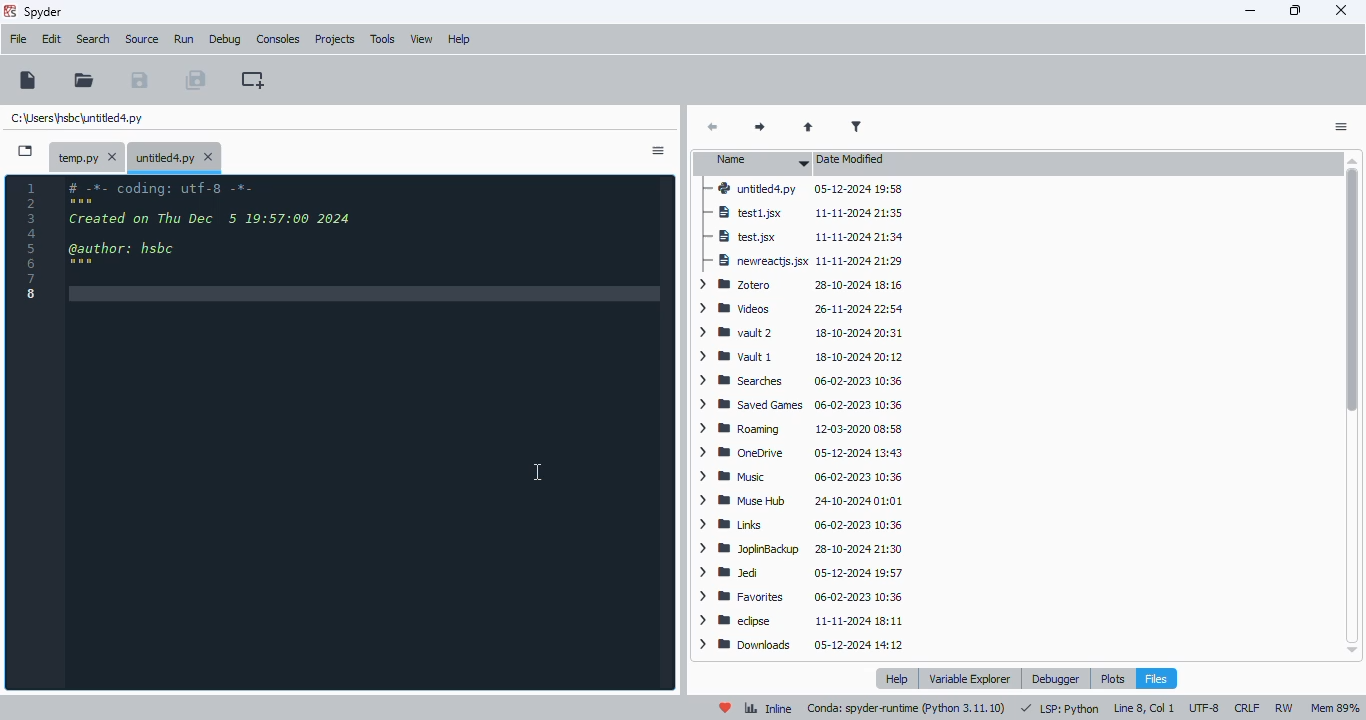 The height and width of the screenshot is (720, 1366). I want to click on vault 1, so click(735, 358).